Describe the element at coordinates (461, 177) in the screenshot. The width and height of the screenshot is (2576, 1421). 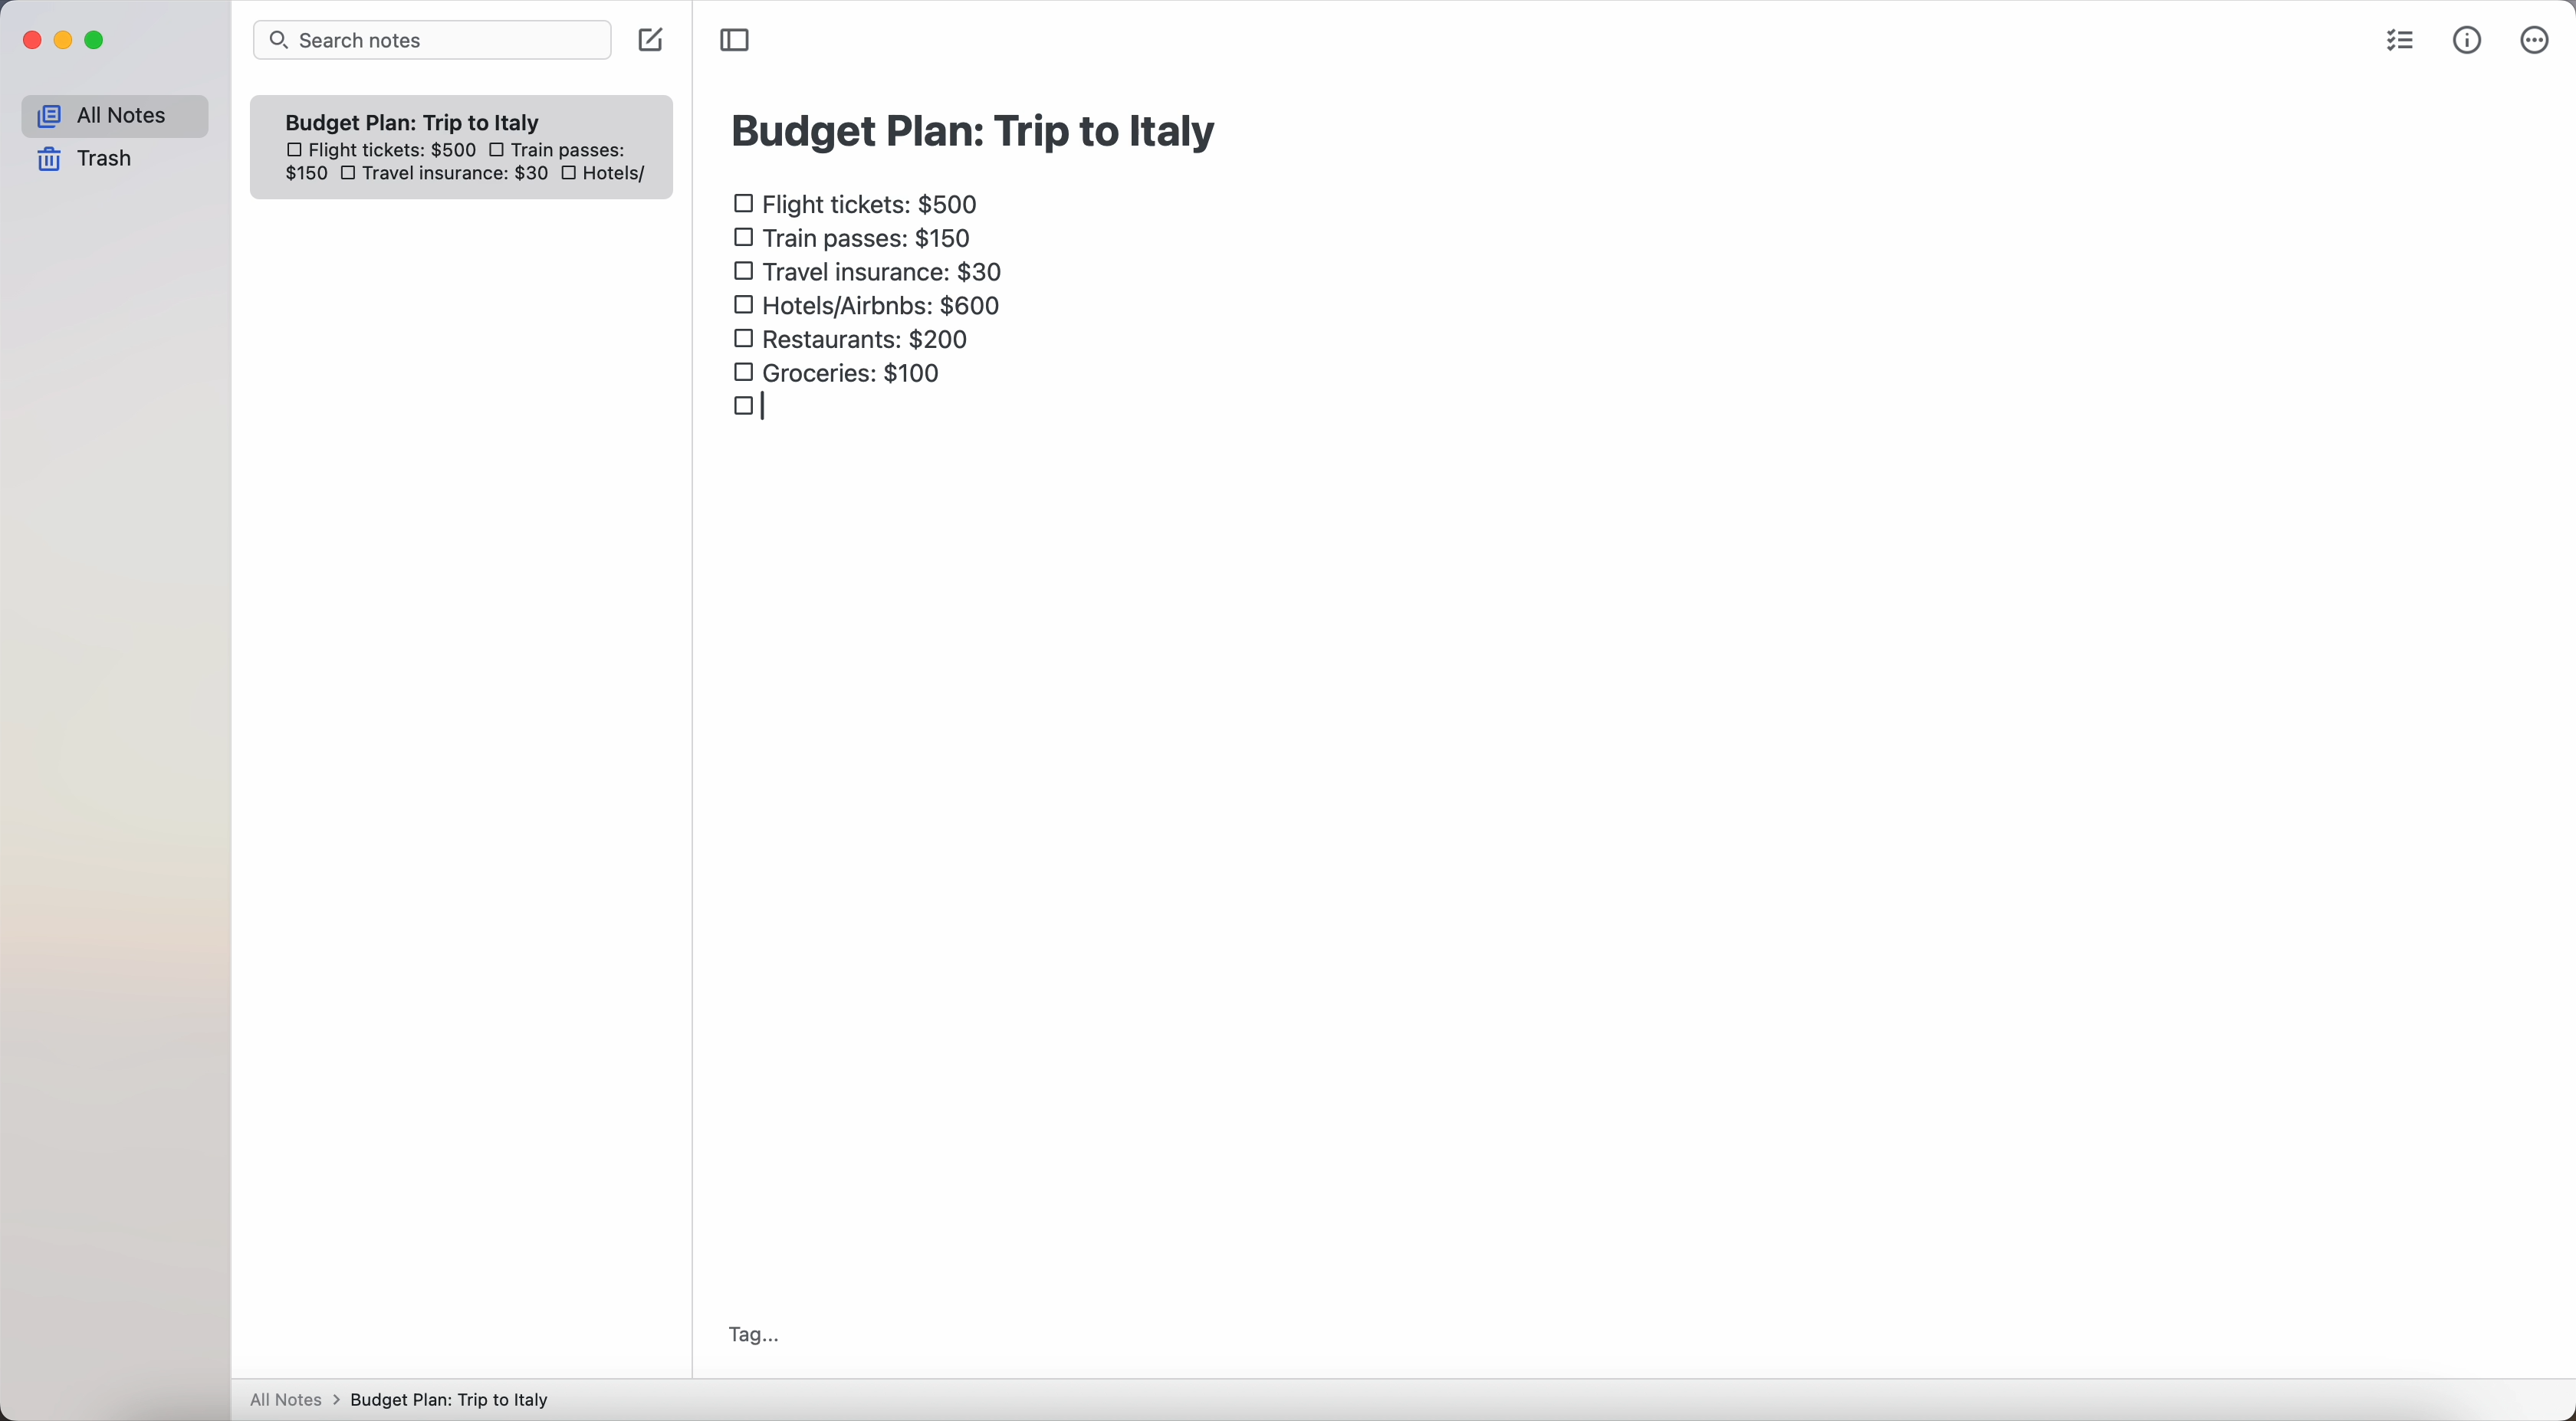
I see `travel insurance: $30` at that location.